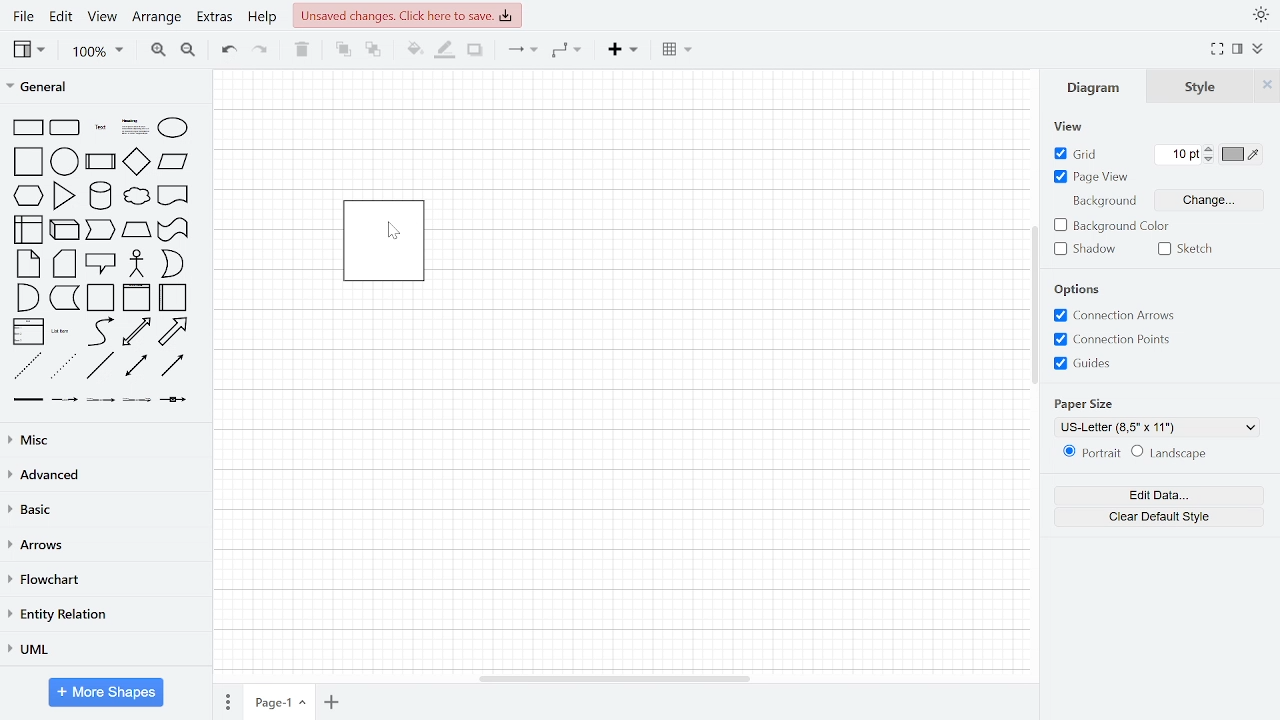 The image size is (1280, 720). What do you see at coordinates (66, 161) in the screenshot?
I see `circle` at bounding box center [66, 161].